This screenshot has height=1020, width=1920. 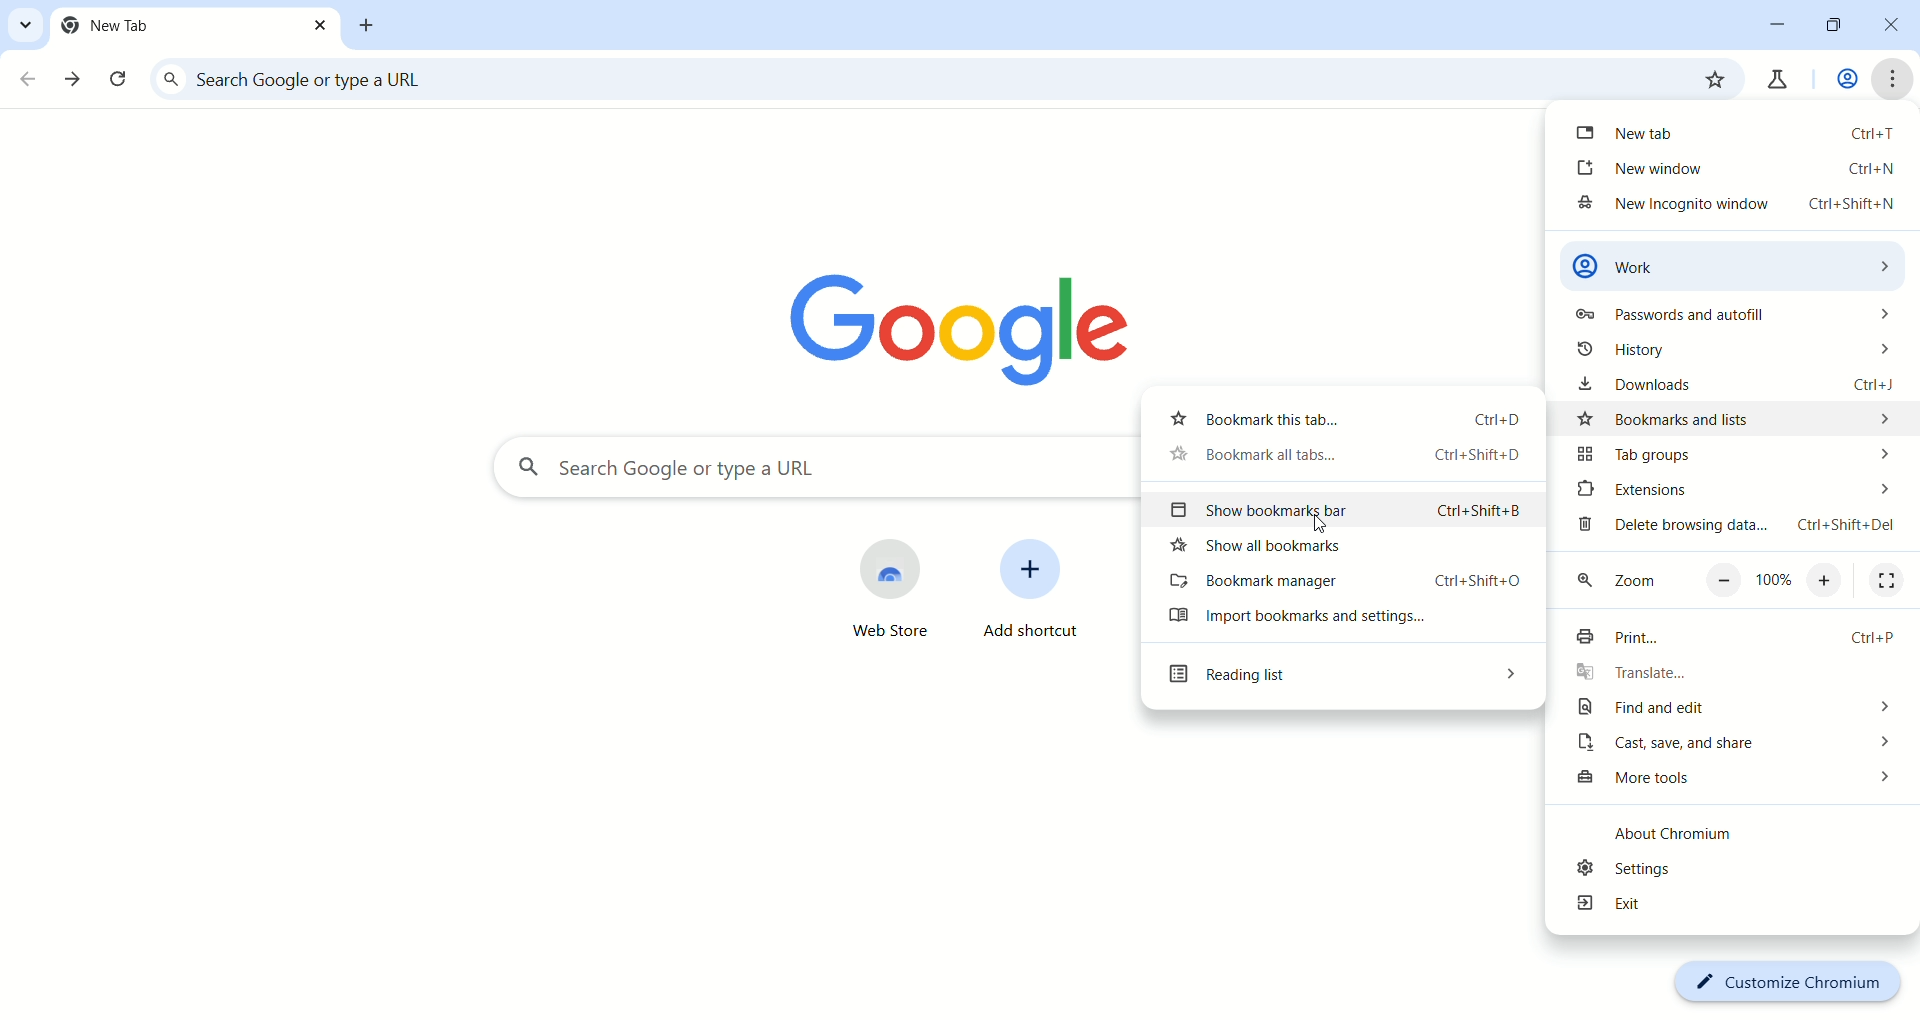 What do you see at coordinates (866, 591) in the screenshot?
I see `web store` at bounding box center [866, 591].